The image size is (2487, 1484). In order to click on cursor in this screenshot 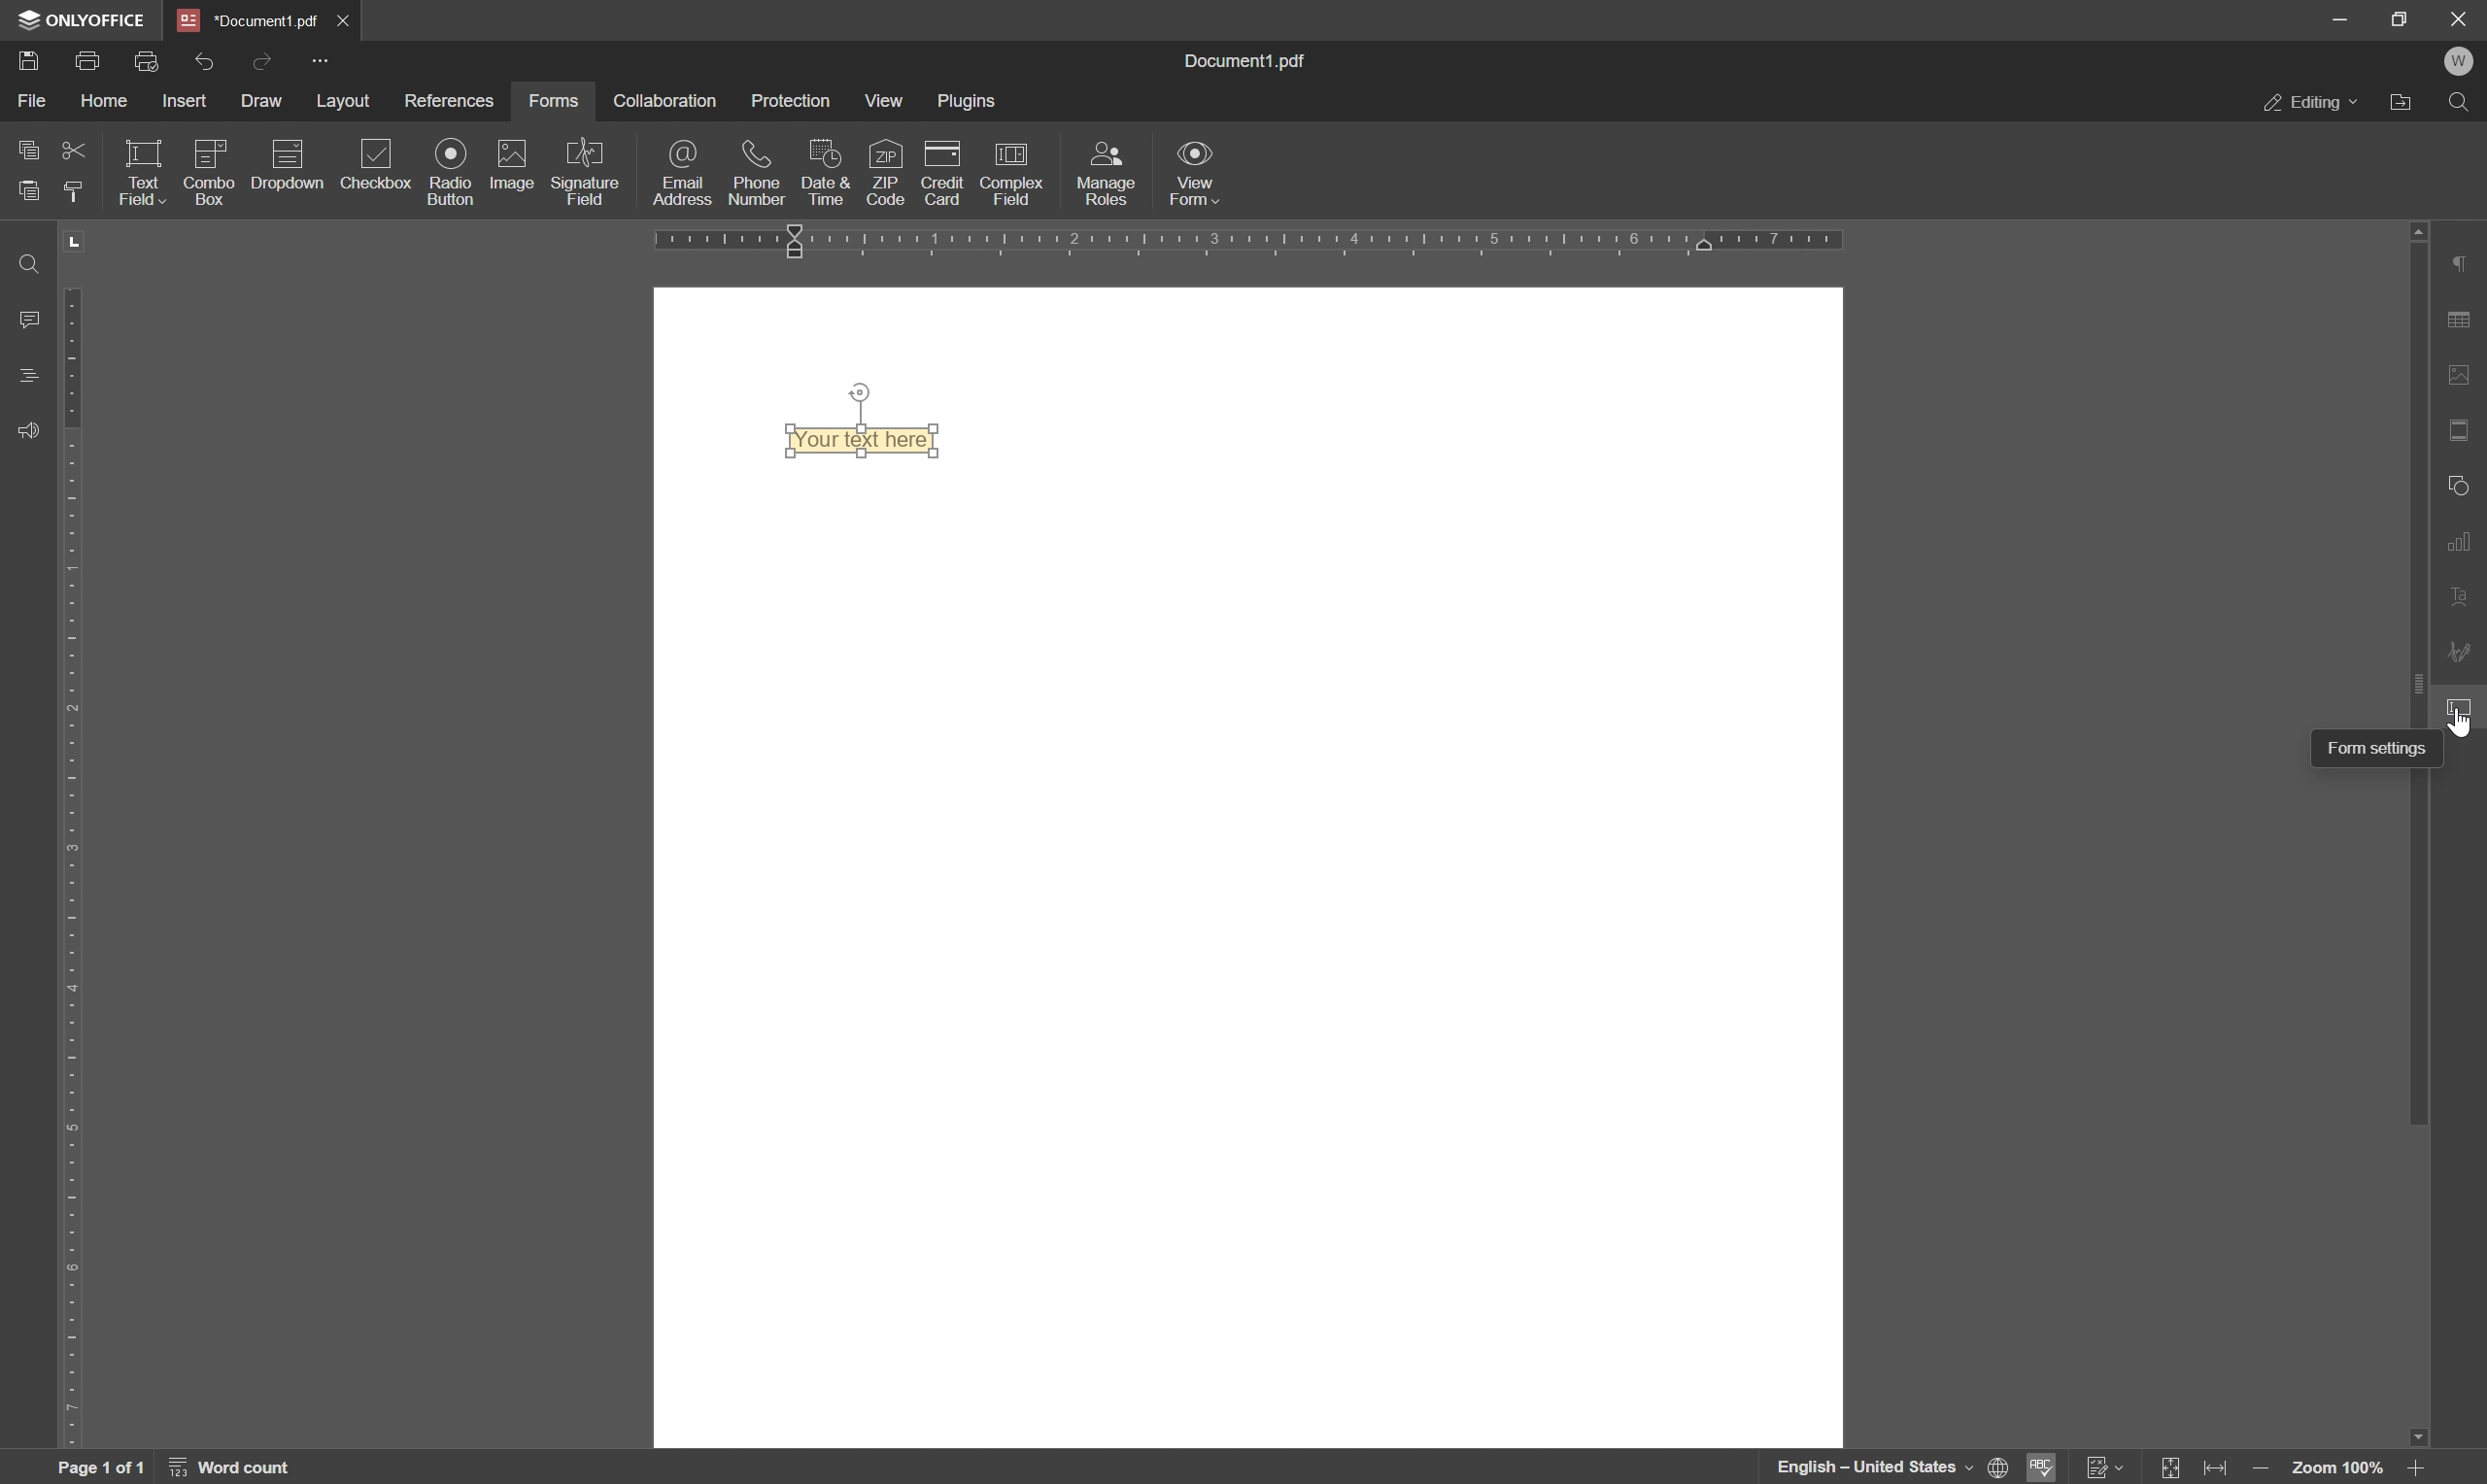, I will do `click(2461, 726)`.